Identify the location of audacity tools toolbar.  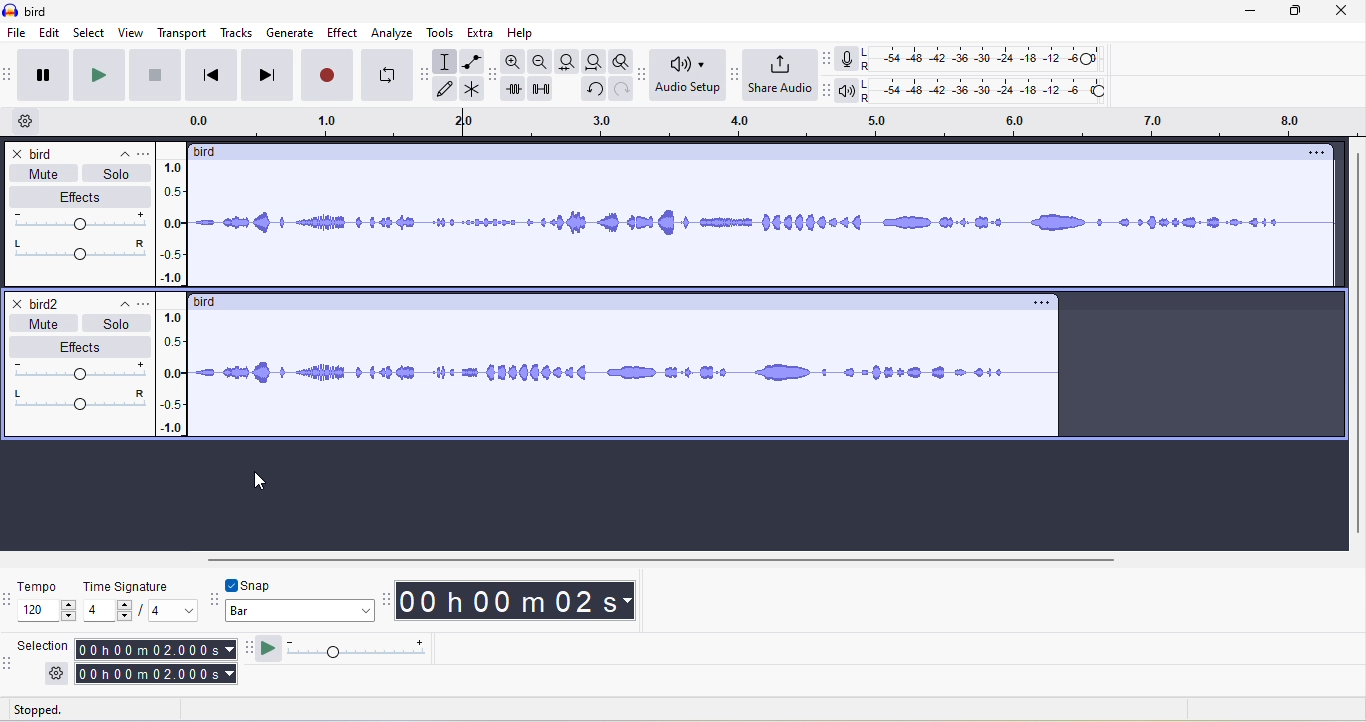
(424, 73).